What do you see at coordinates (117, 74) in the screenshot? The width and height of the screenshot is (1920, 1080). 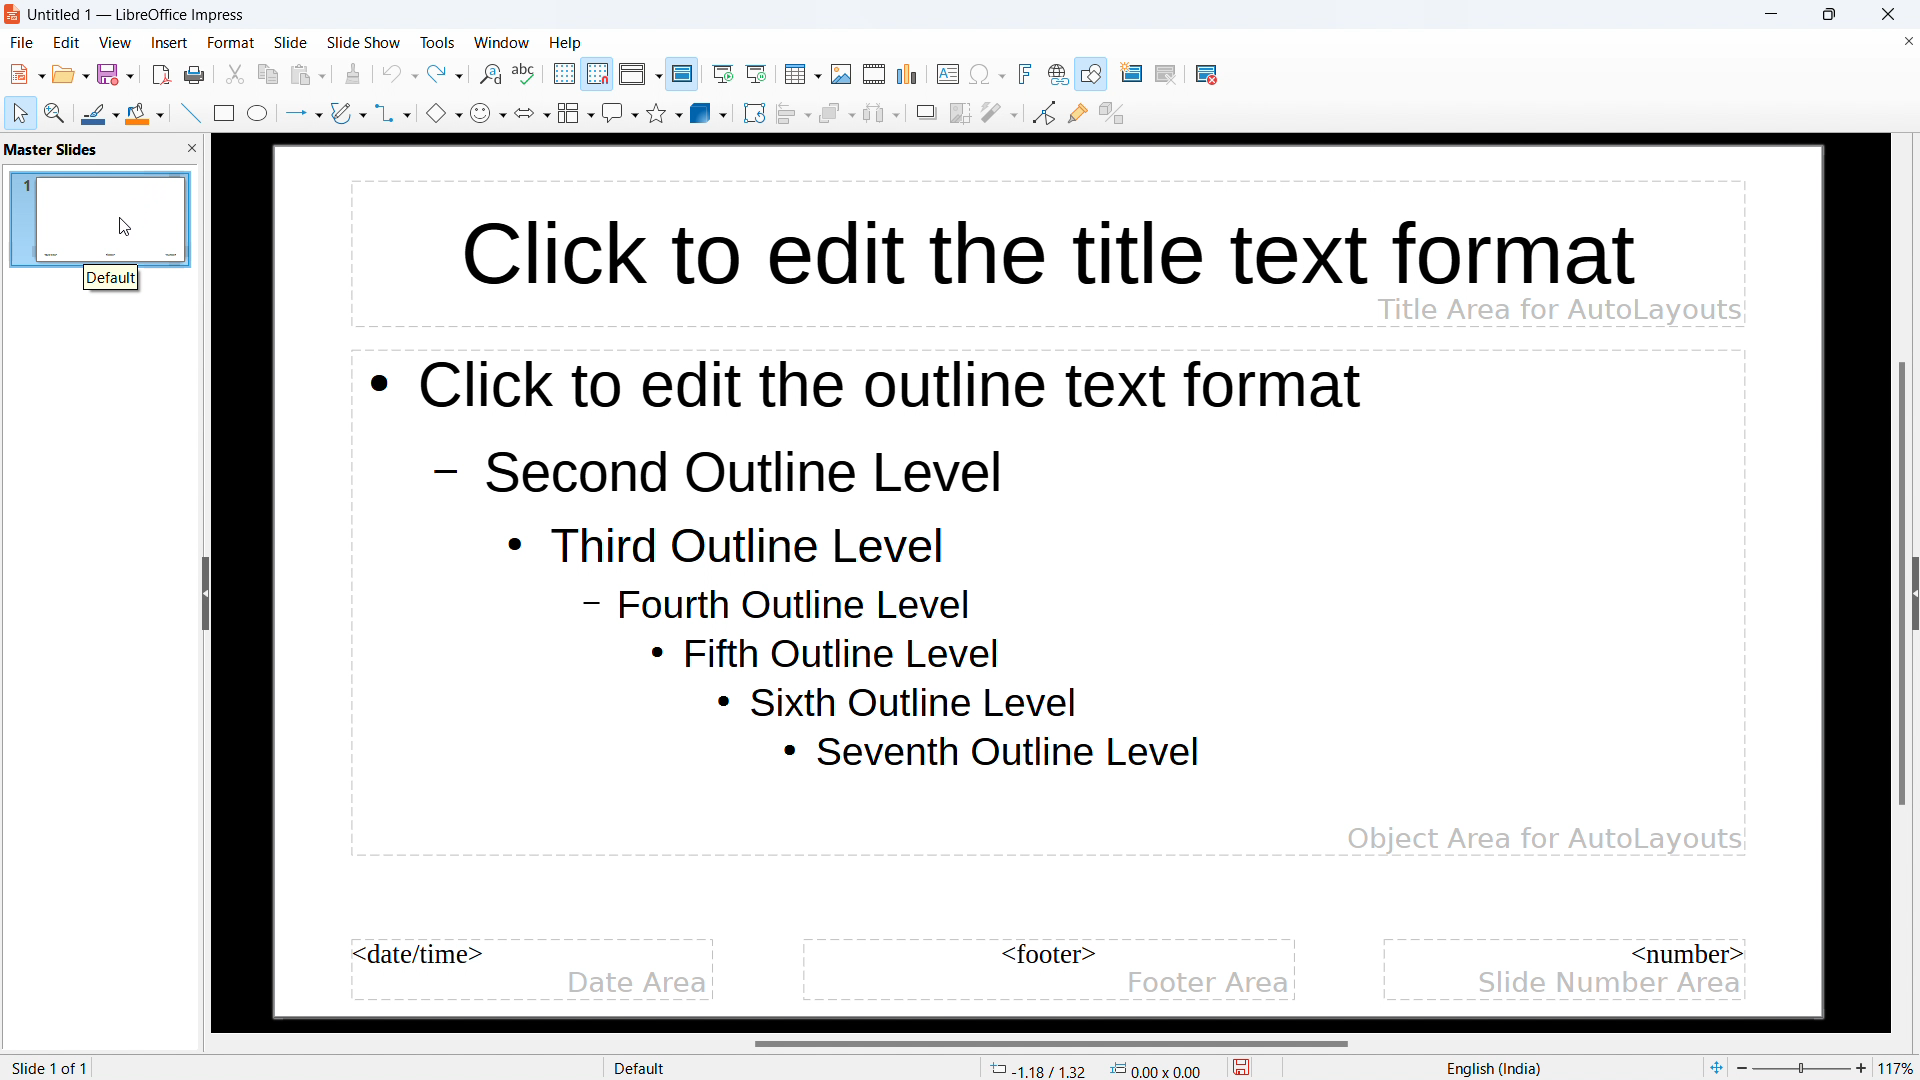 I see `save` at bounding box center [117, 74].